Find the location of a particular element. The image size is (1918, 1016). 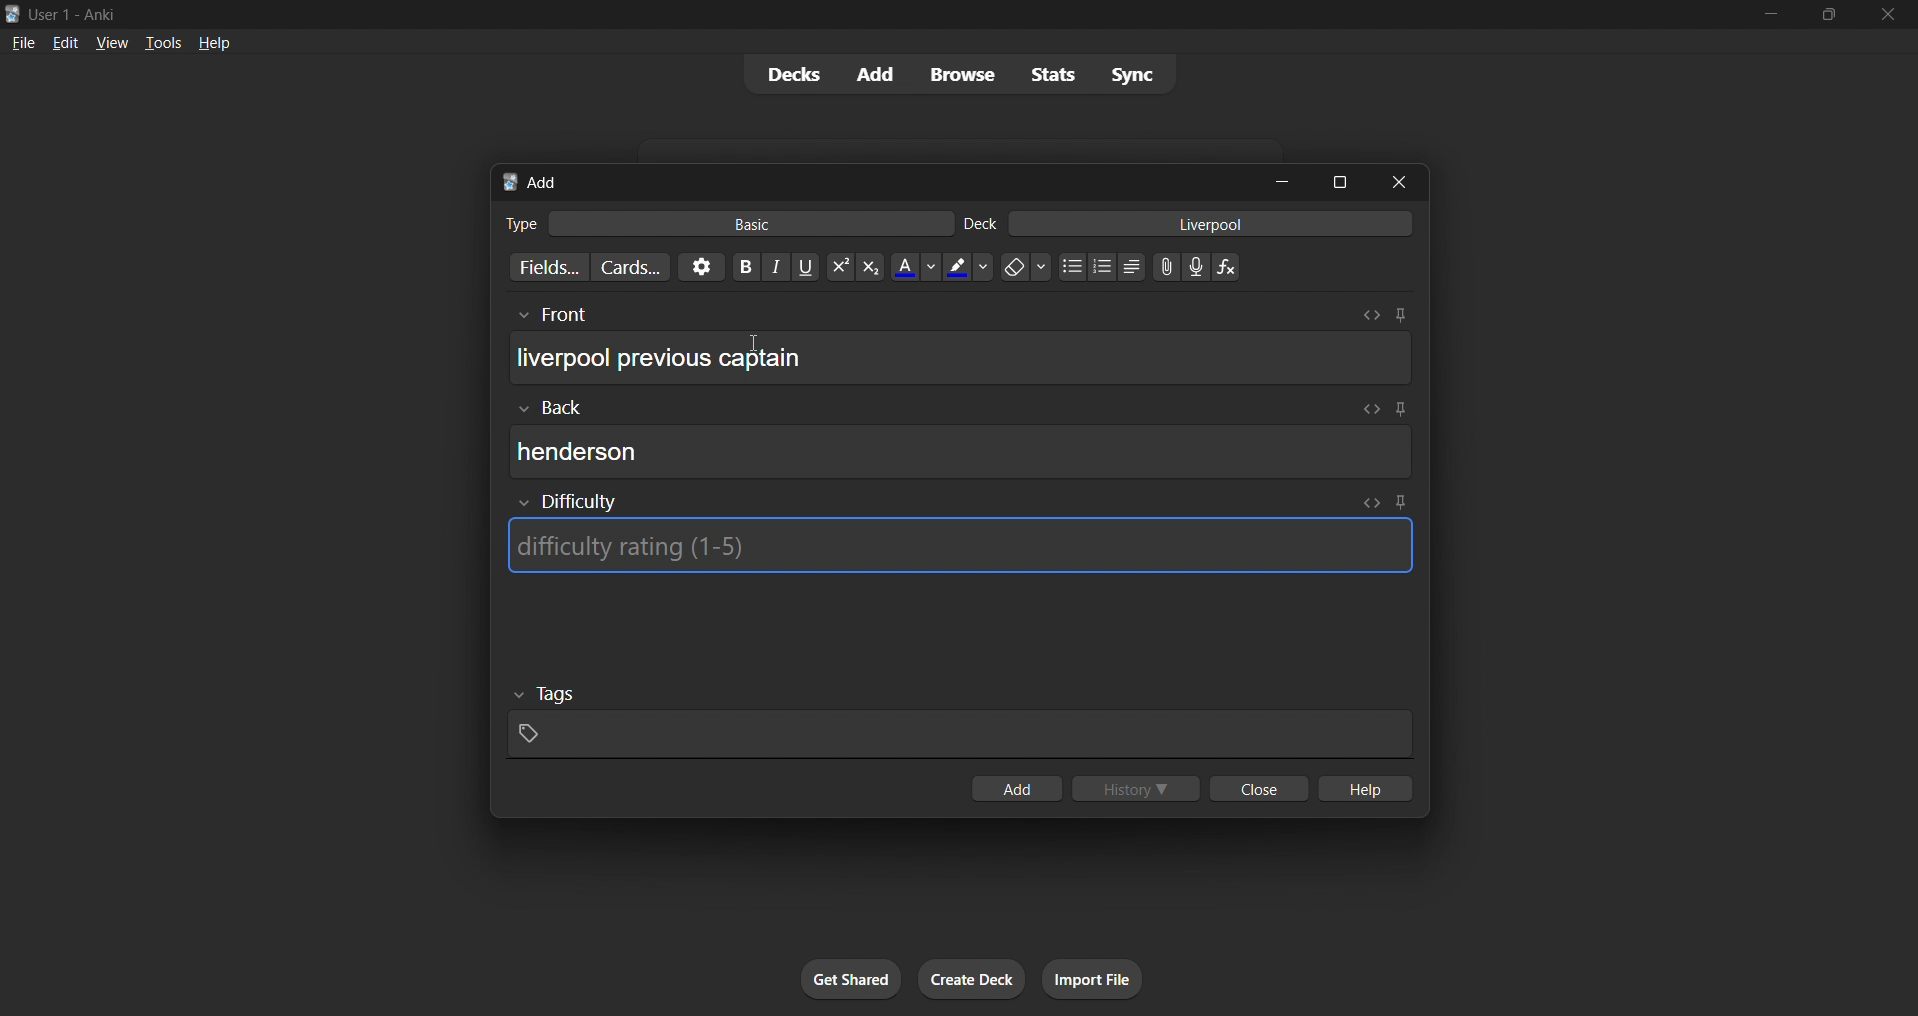

maximize is located at coordinates (1341, 180).